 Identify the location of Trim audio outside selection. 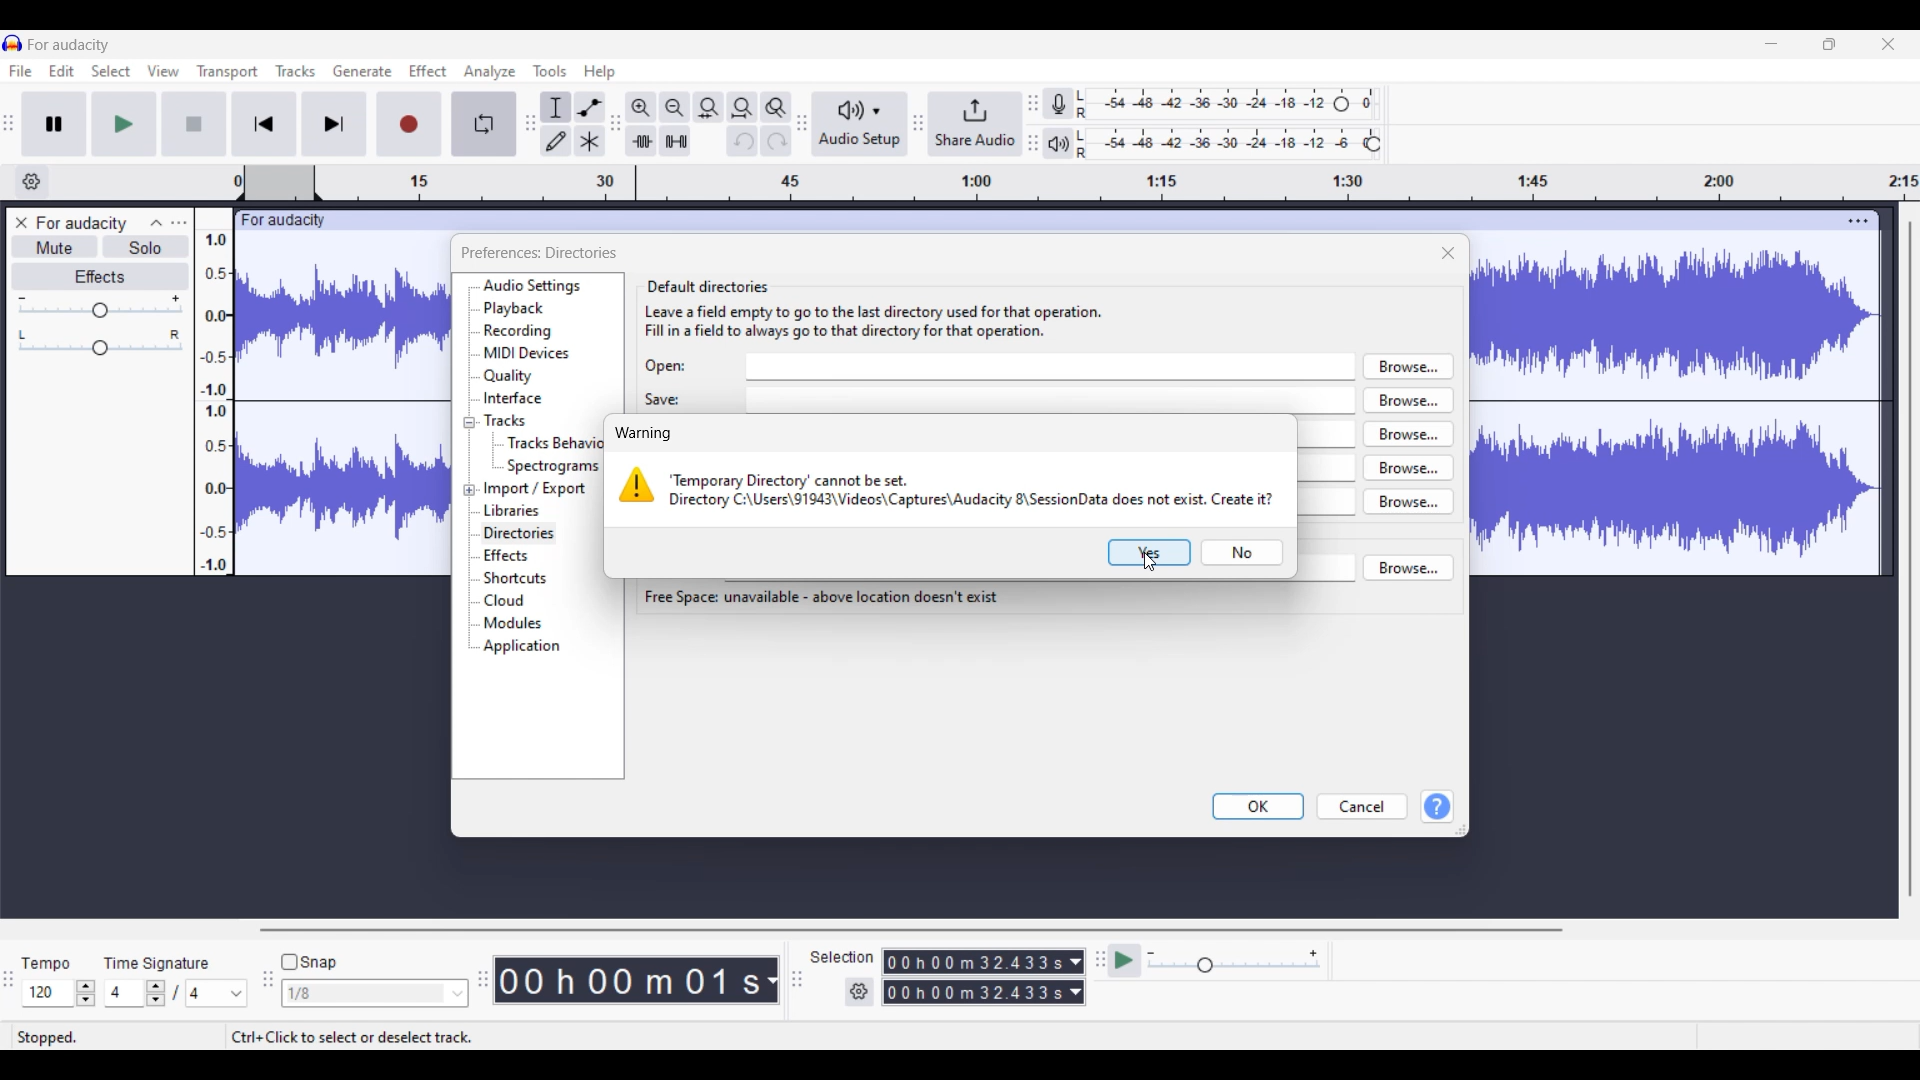
(641, 140).